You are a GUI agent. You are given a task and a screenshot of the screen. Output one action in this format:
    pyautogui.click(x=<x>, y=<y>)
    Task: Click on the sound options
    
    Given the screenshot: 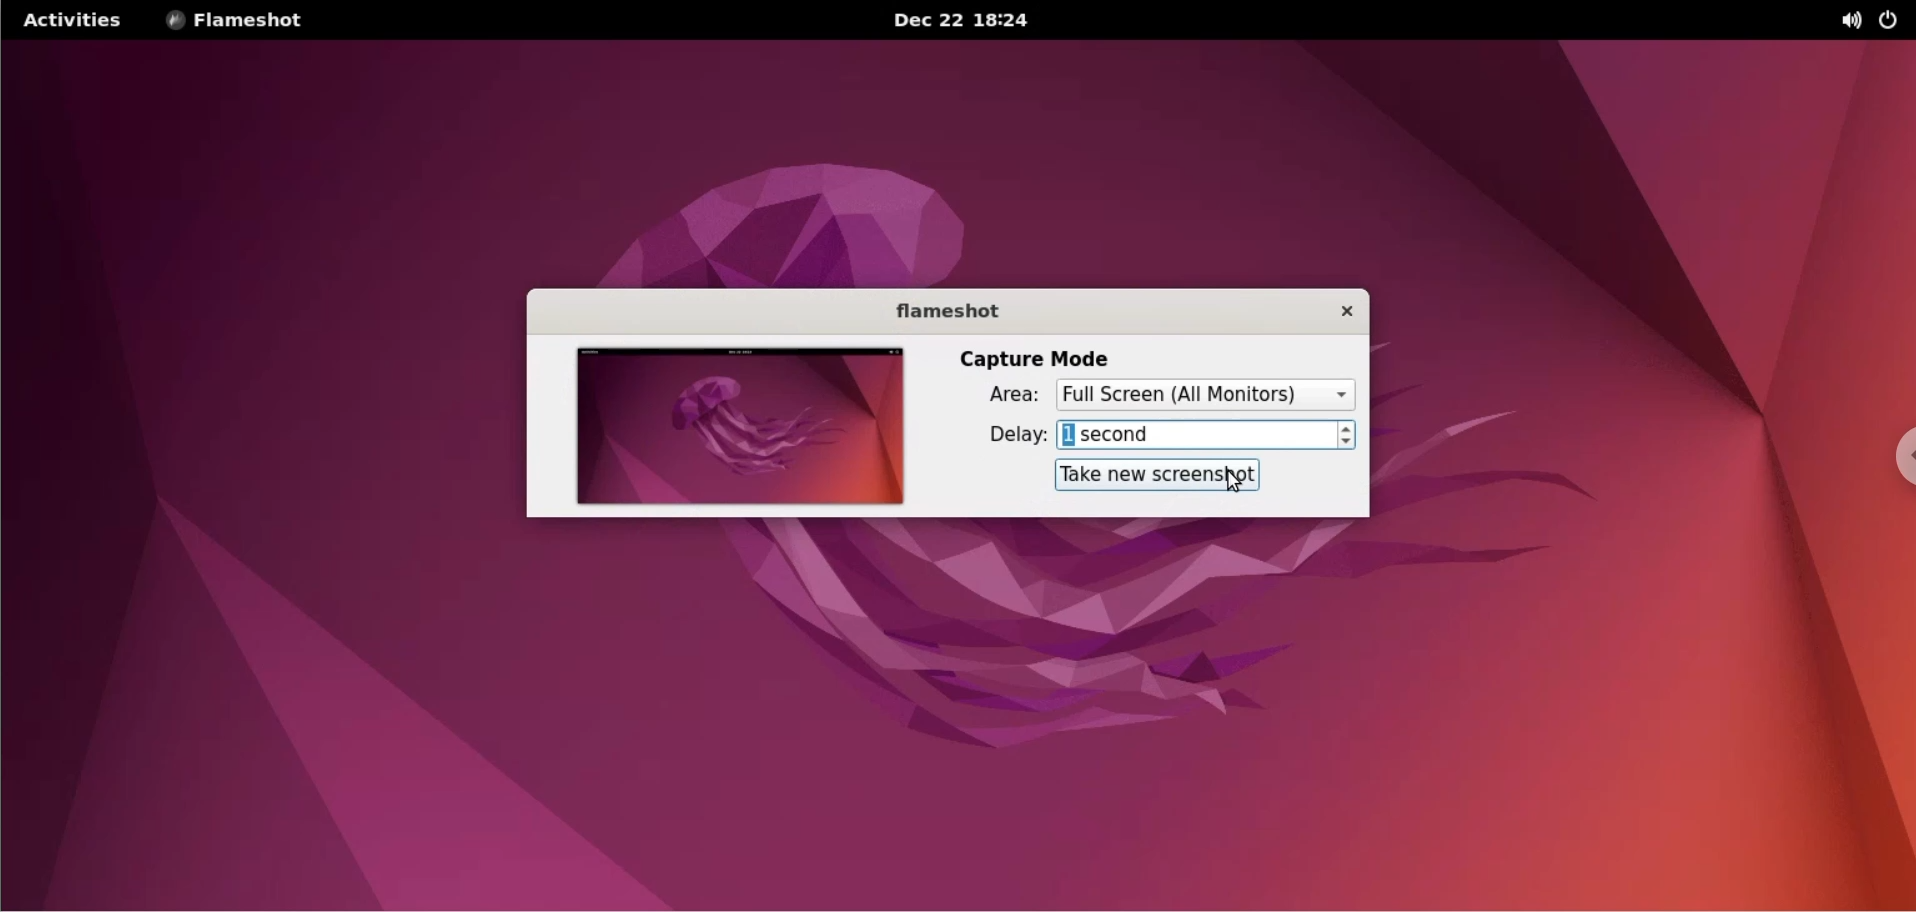 What is the action you would take?
    pyautogui.click(x=1842, y=21)
    